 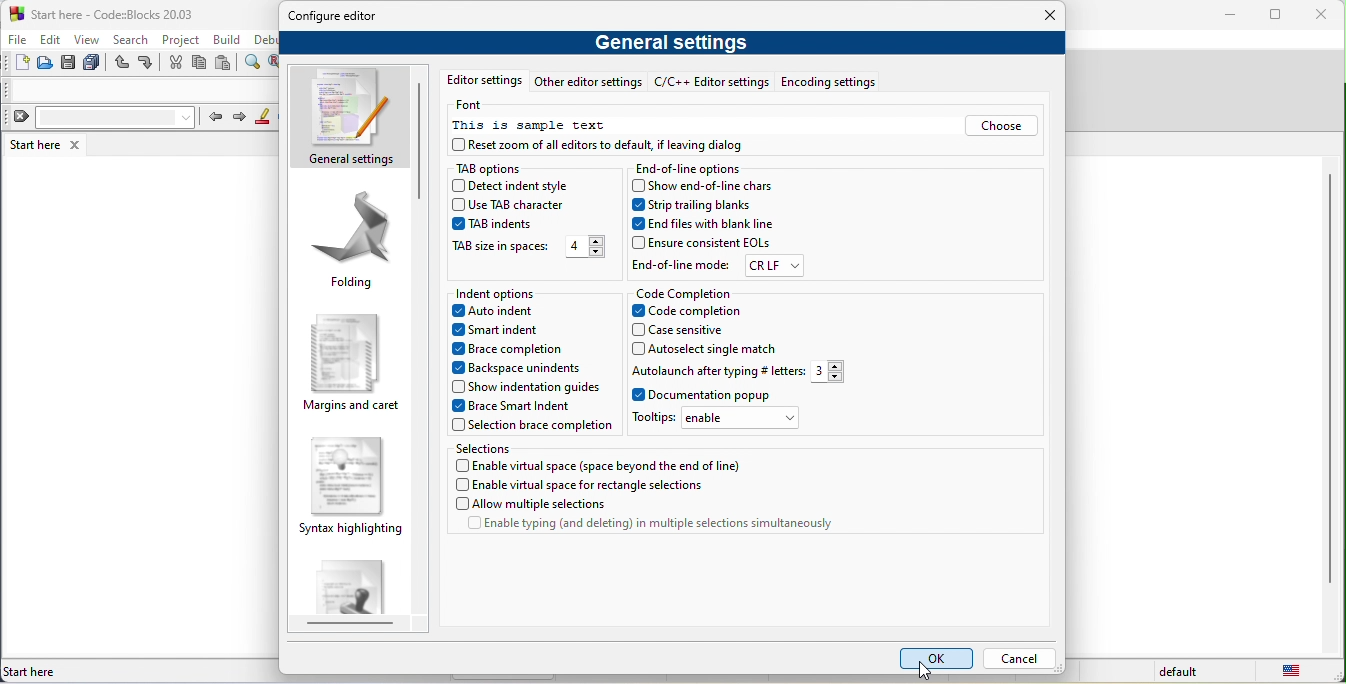 I want to click on margins and caret, so click(x=352, y=360).